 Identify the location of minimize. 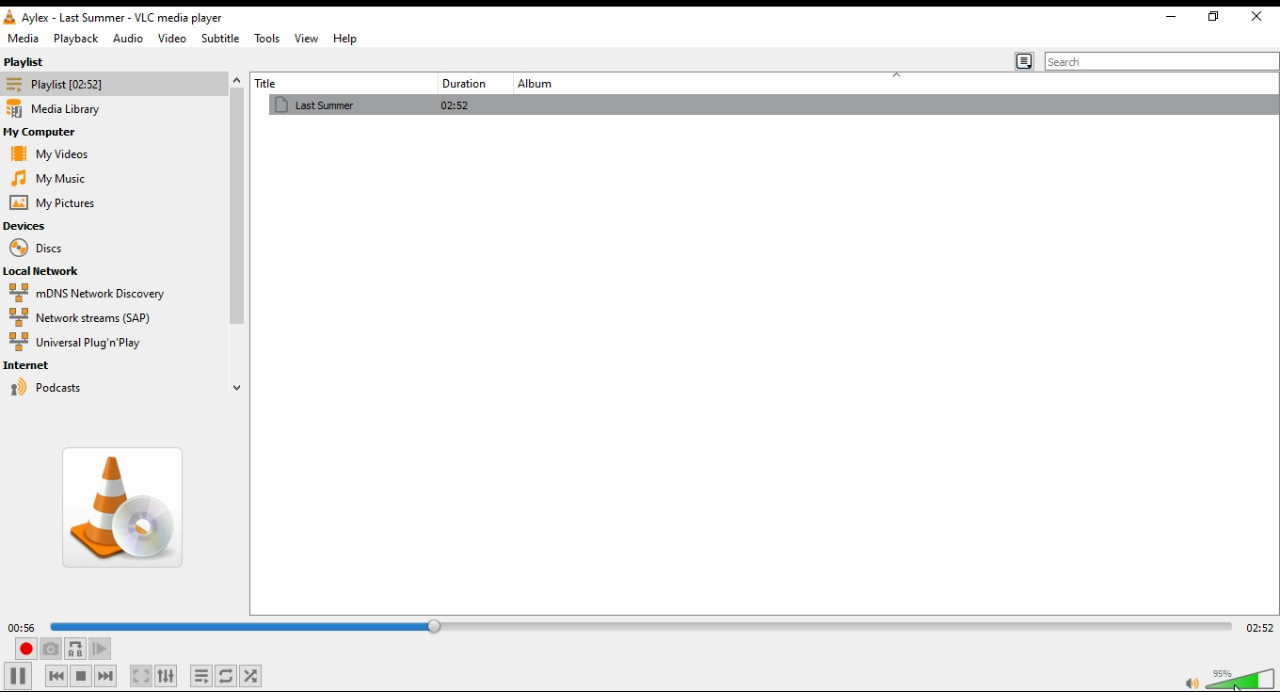
(1169, 19).